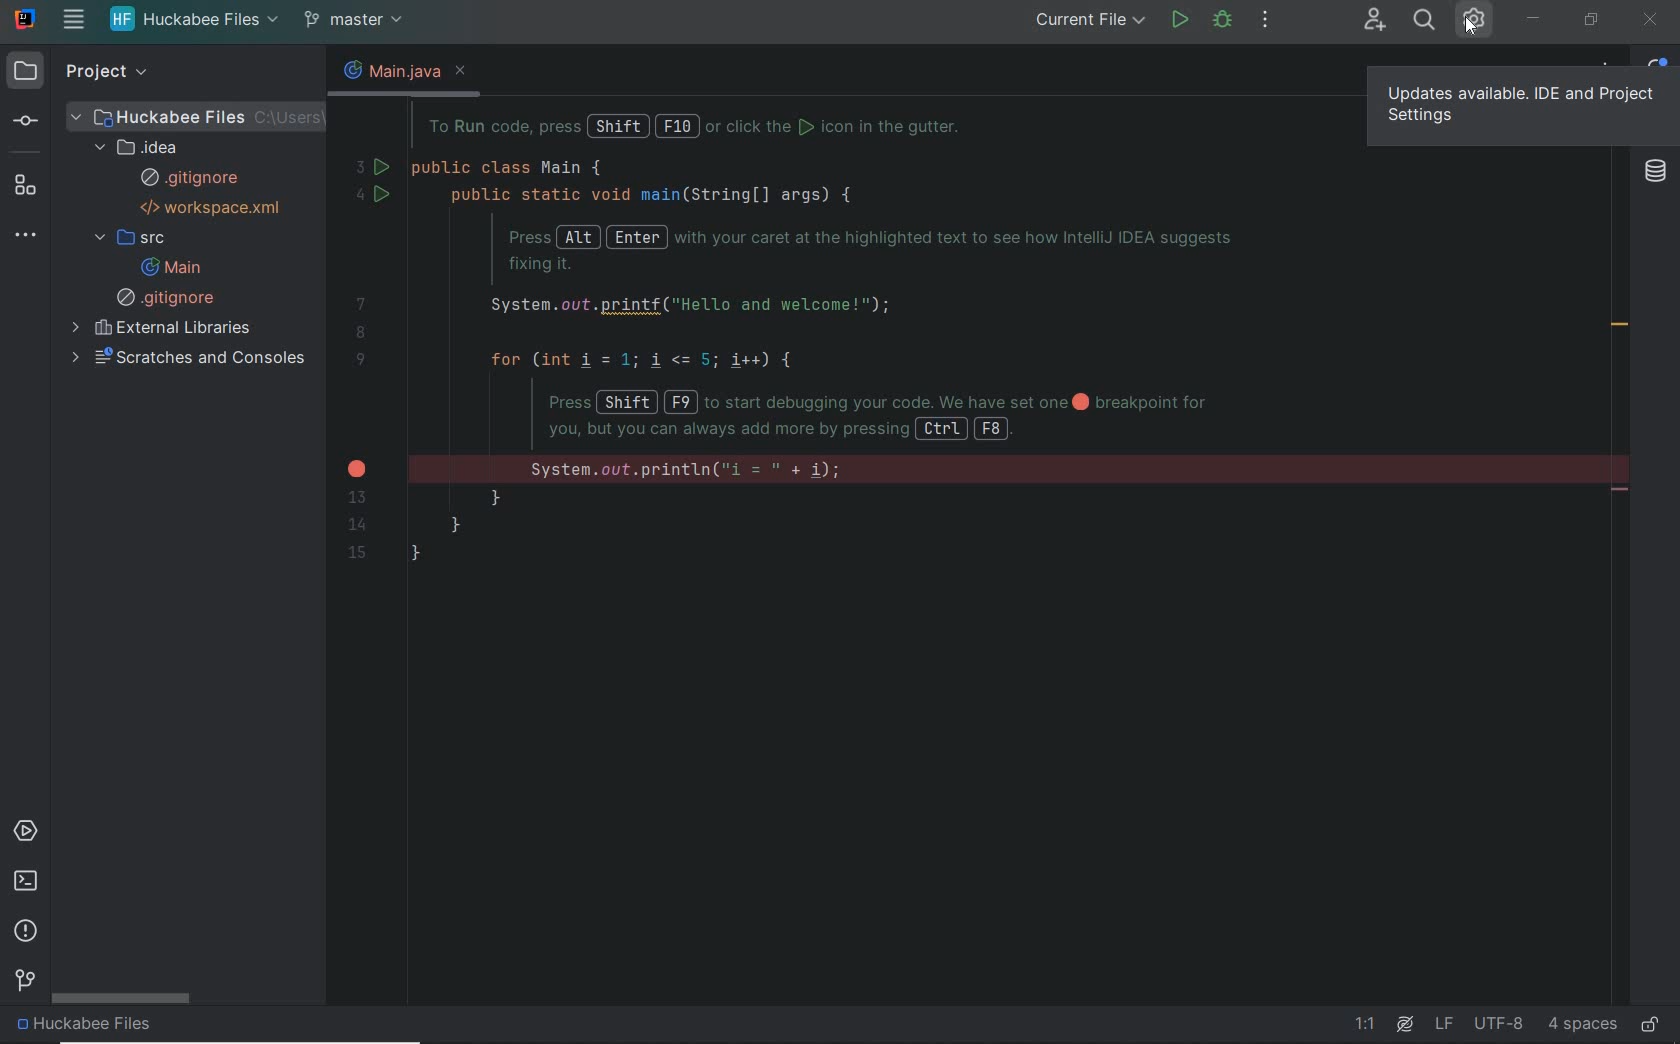  I want to click on scratches and consoles, so click(191, 358).